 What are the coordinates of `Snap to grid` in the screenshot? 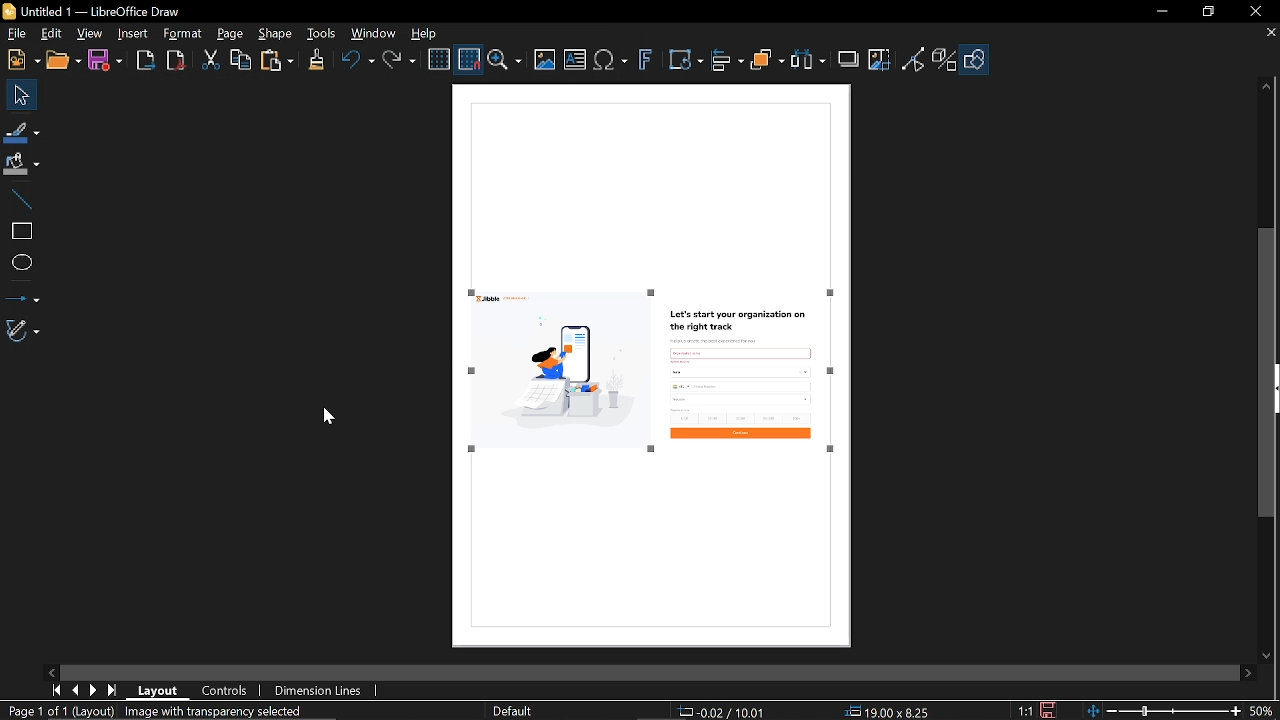 It's located at (468, 59).